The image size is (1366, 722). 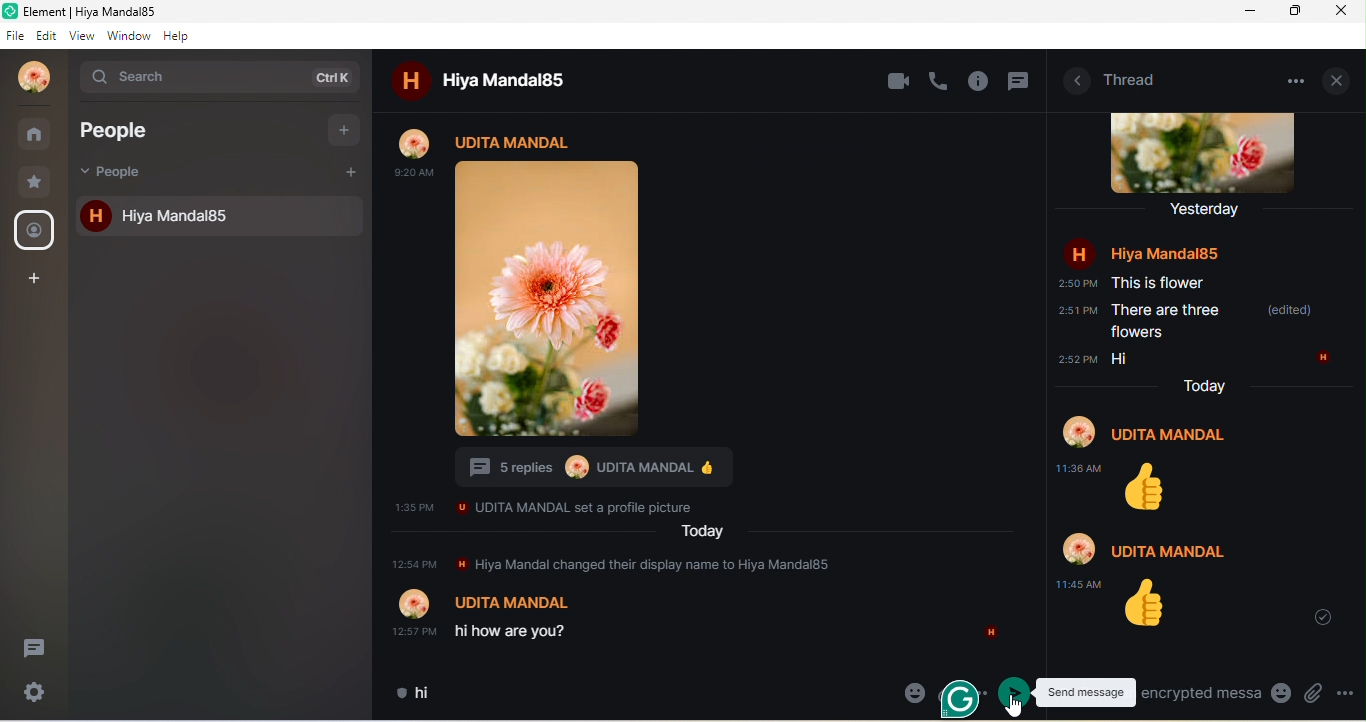 What do you see at coordinates (35, 648) in the screenshot?
I see `thread` at bounding box center [35, 648].